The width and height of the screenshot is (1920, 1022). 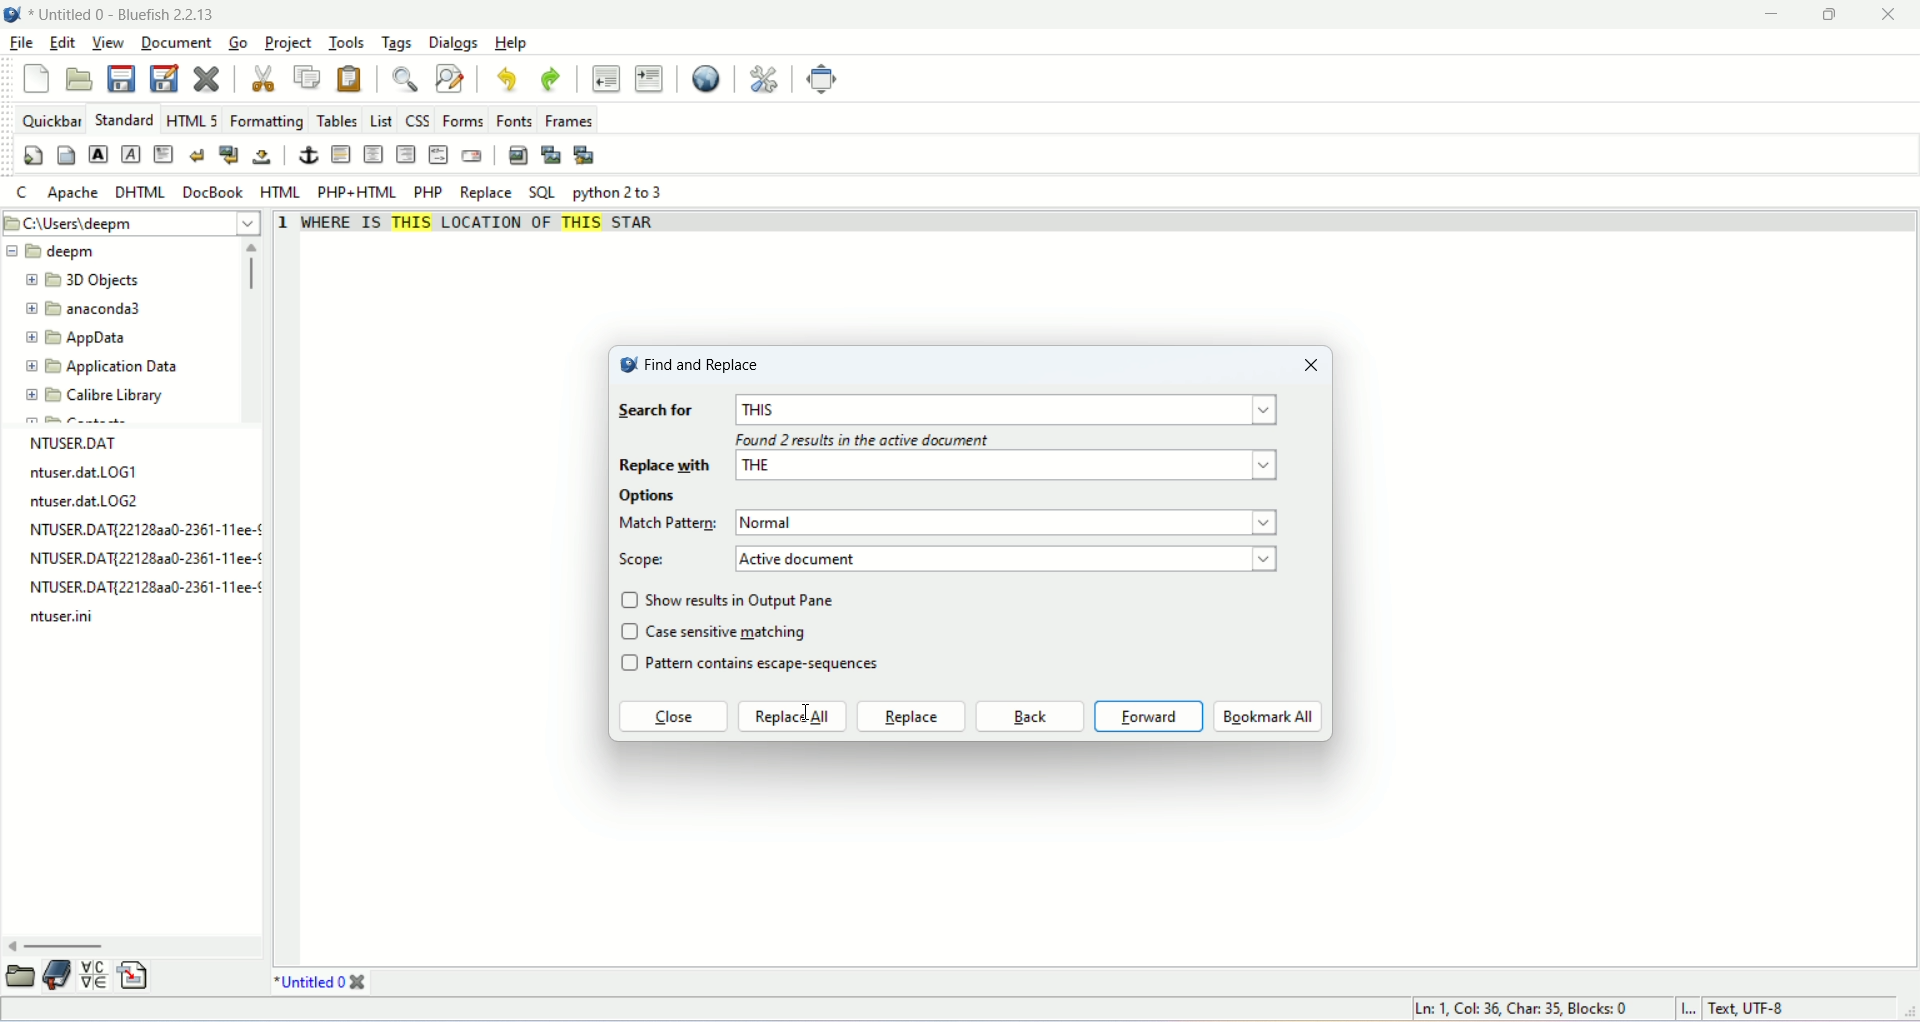 What do you see at coordinates (382, 120) in the screenshot?
I see `list` at bounding box center [382, 120].